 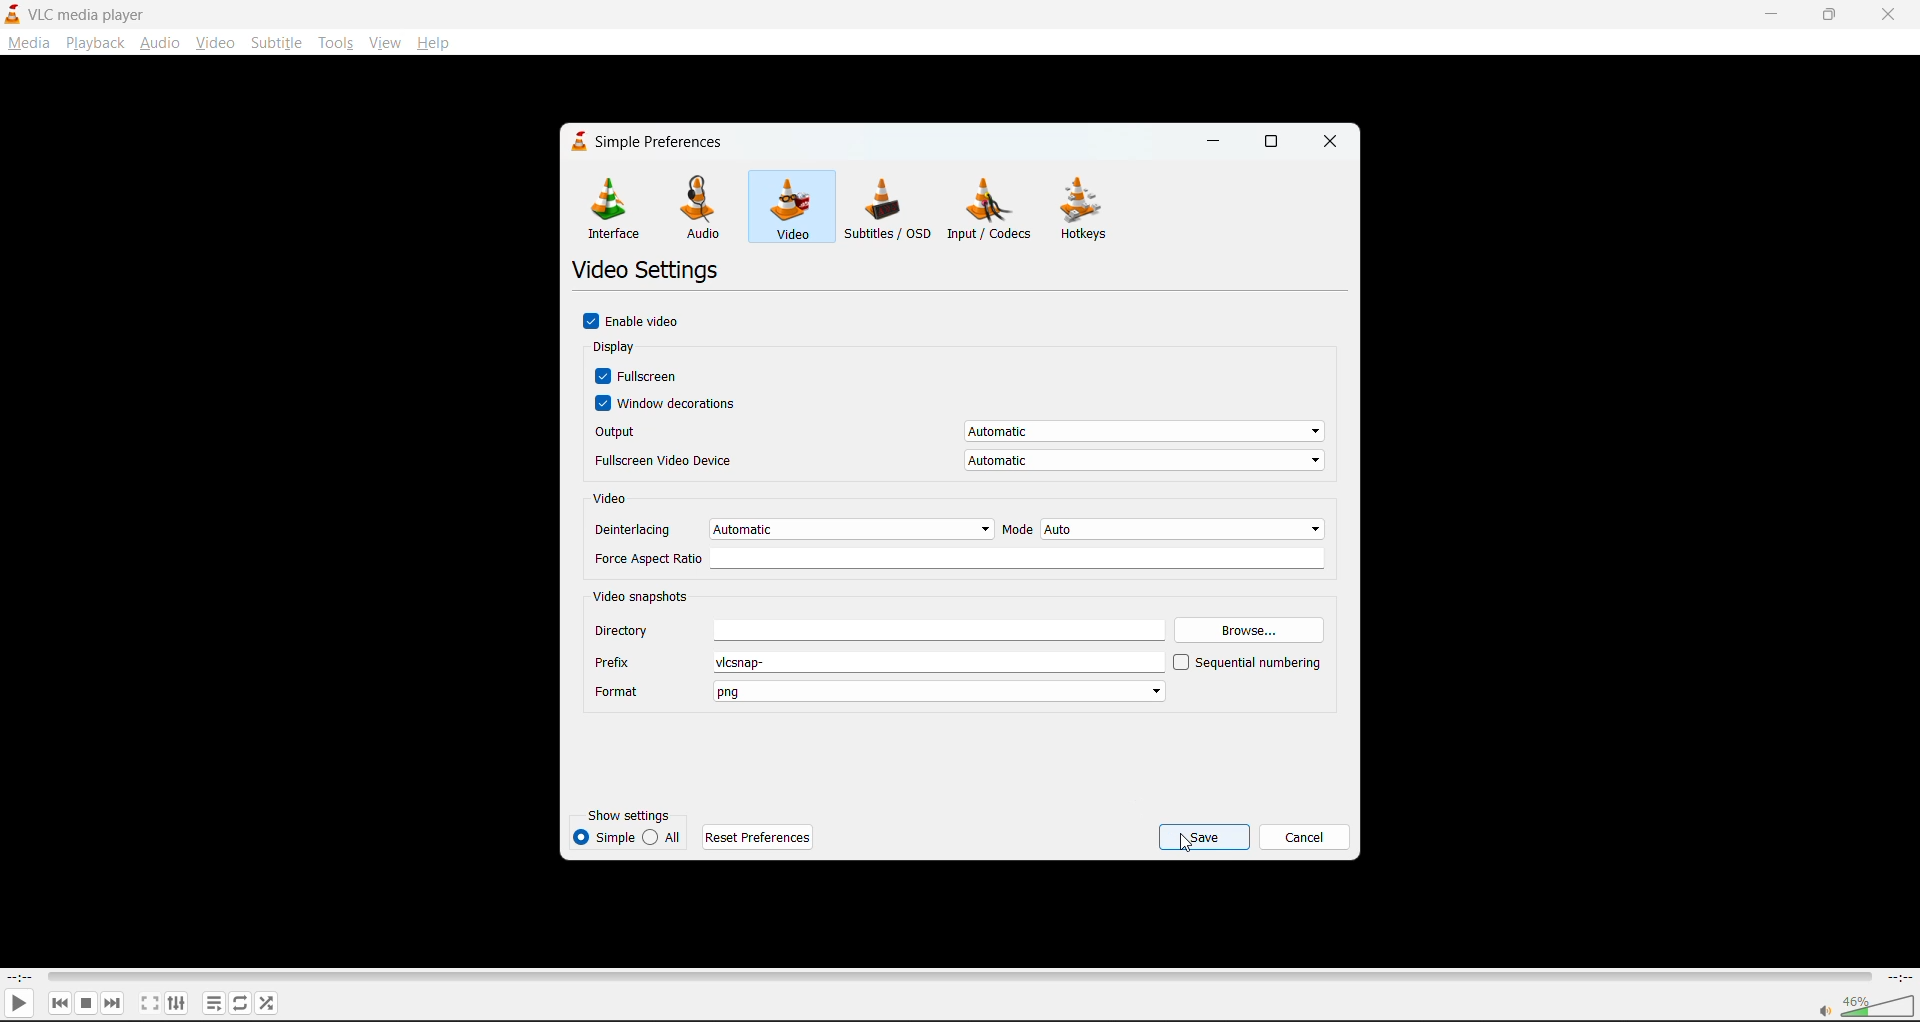 I want to click on cursor, so click(x=1188, y=845).